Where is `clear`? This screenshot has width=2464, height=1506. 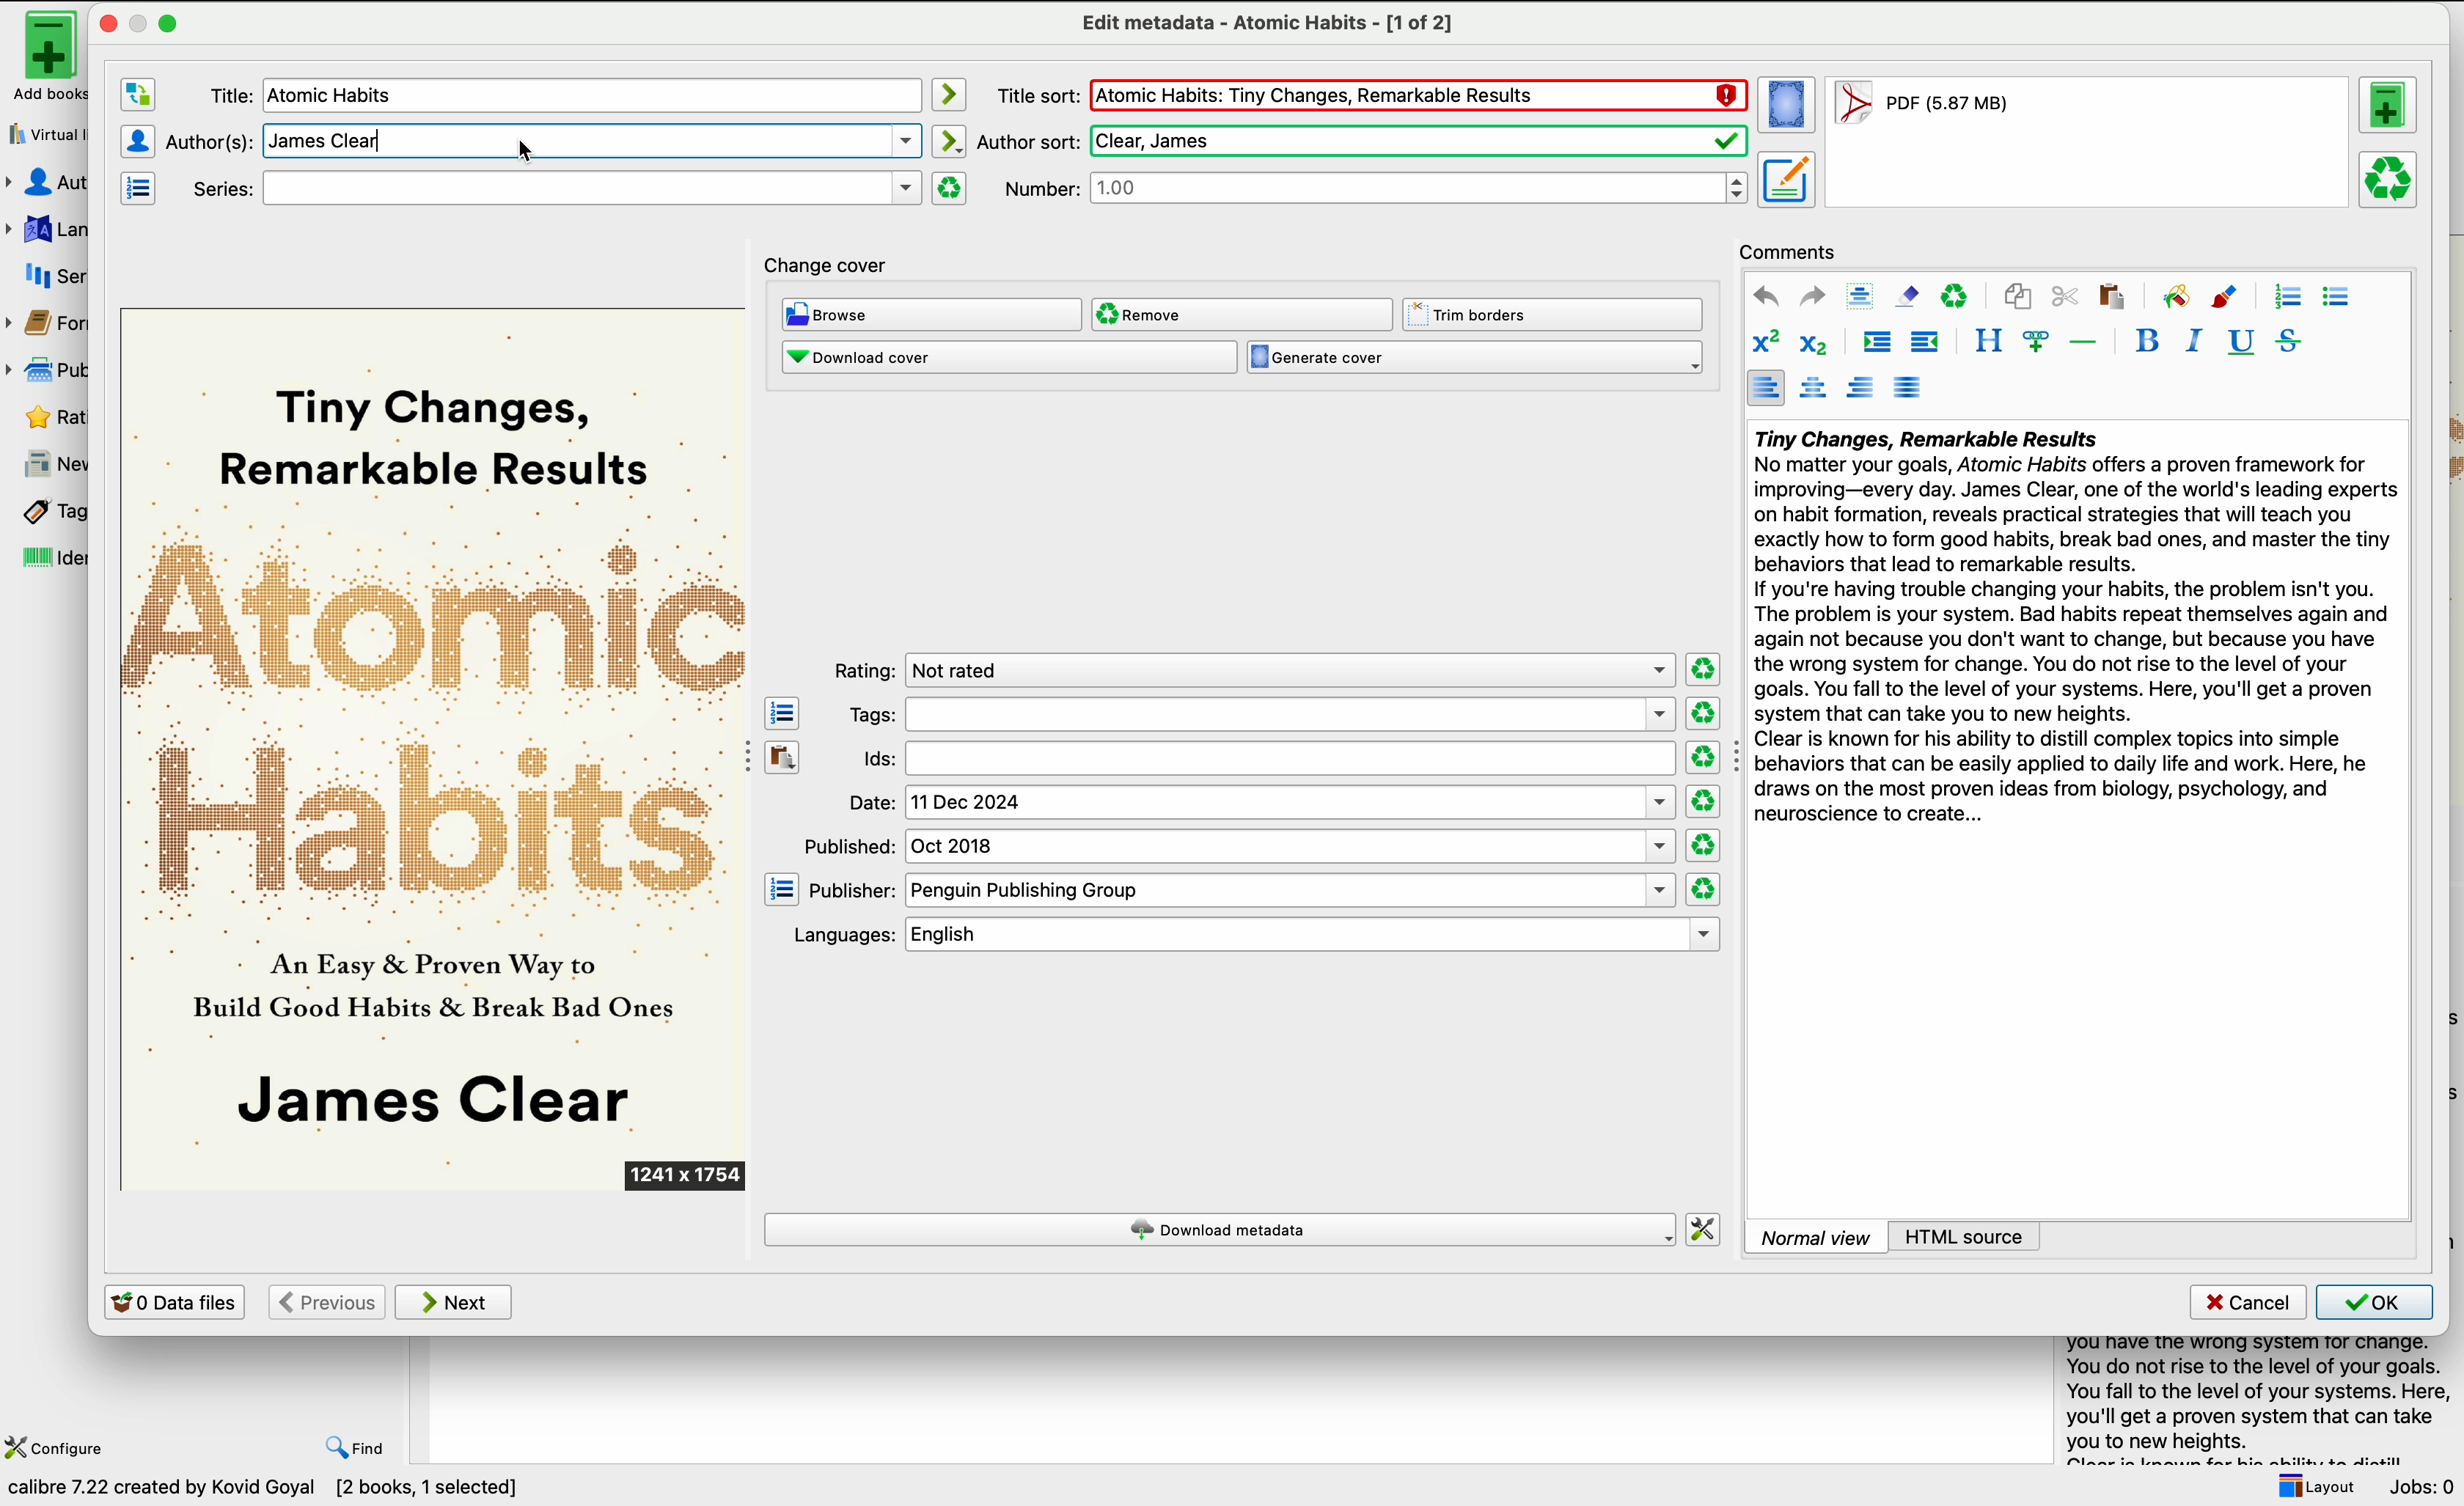 clear is located at coordinates (1956, 295).